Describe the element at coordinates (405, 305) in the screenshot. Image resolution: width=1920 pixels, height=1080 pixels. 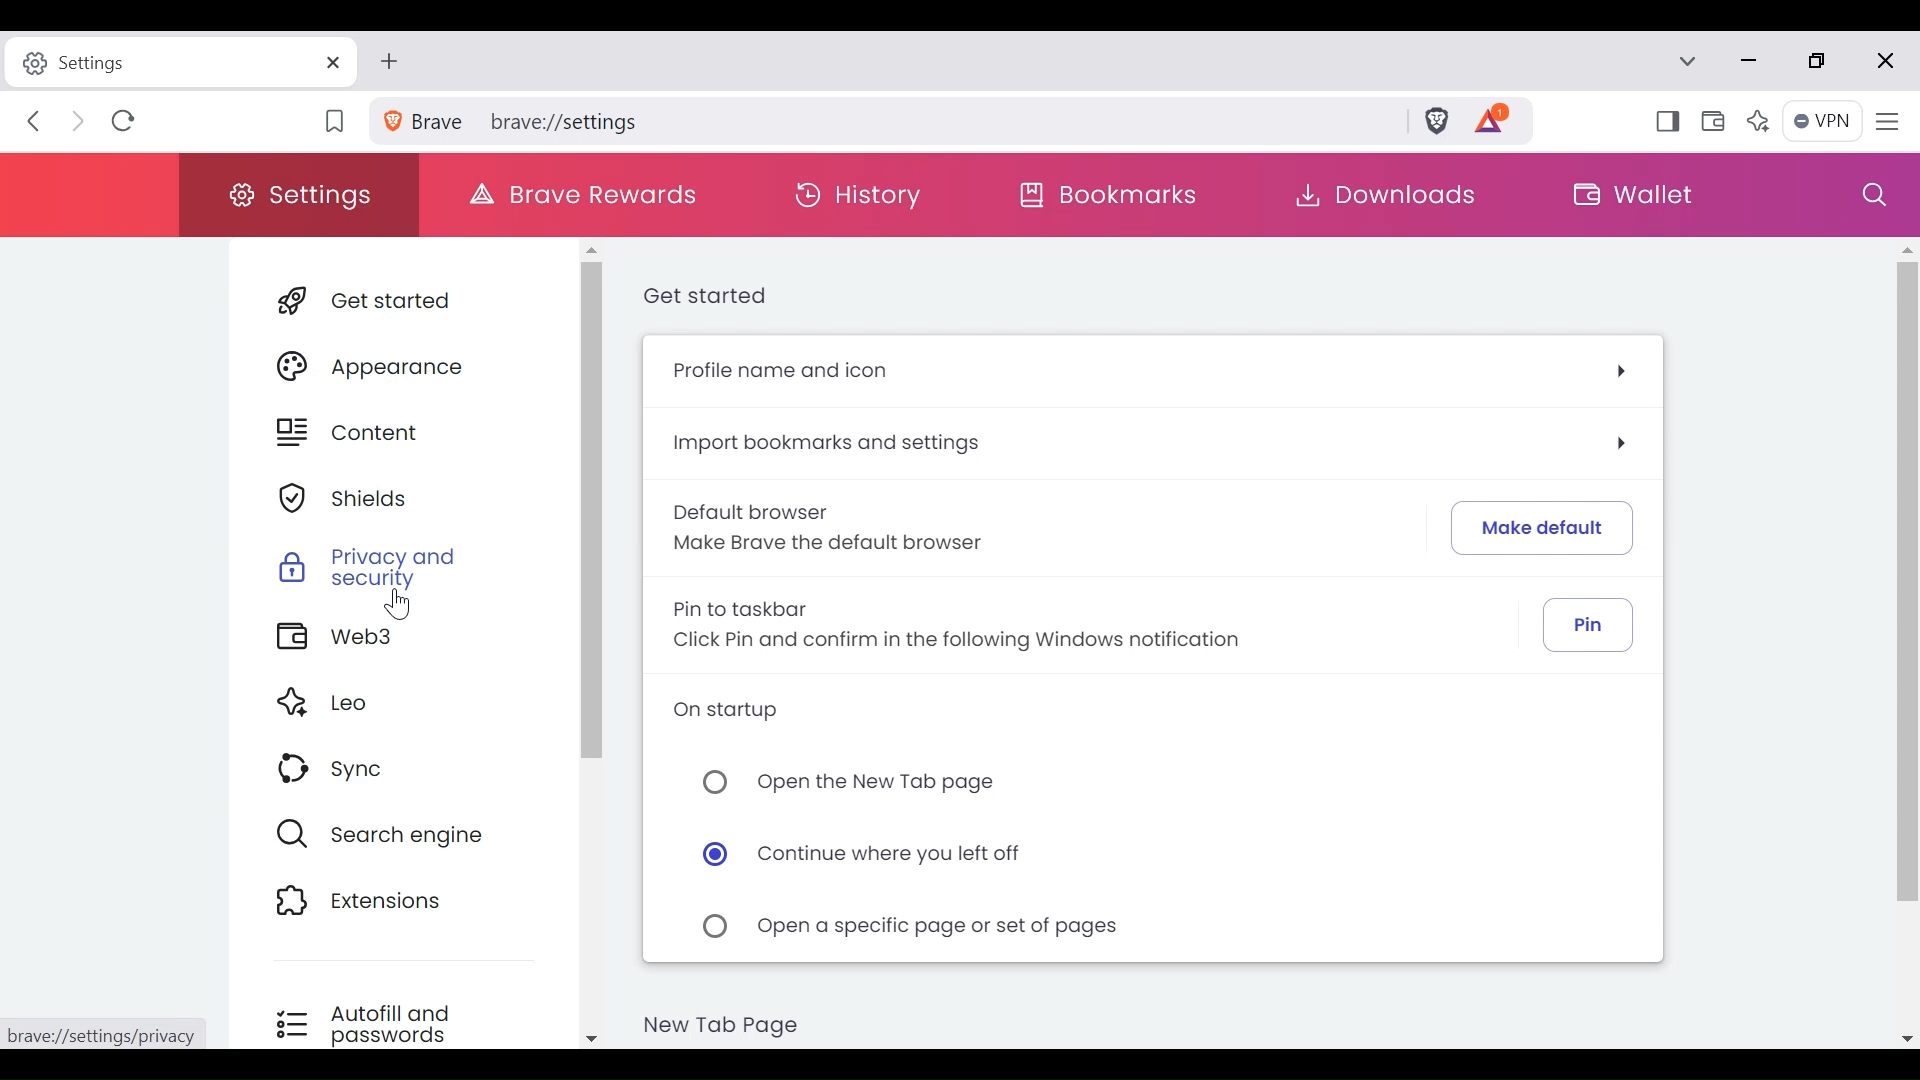
I see `Get Starte` at that location.